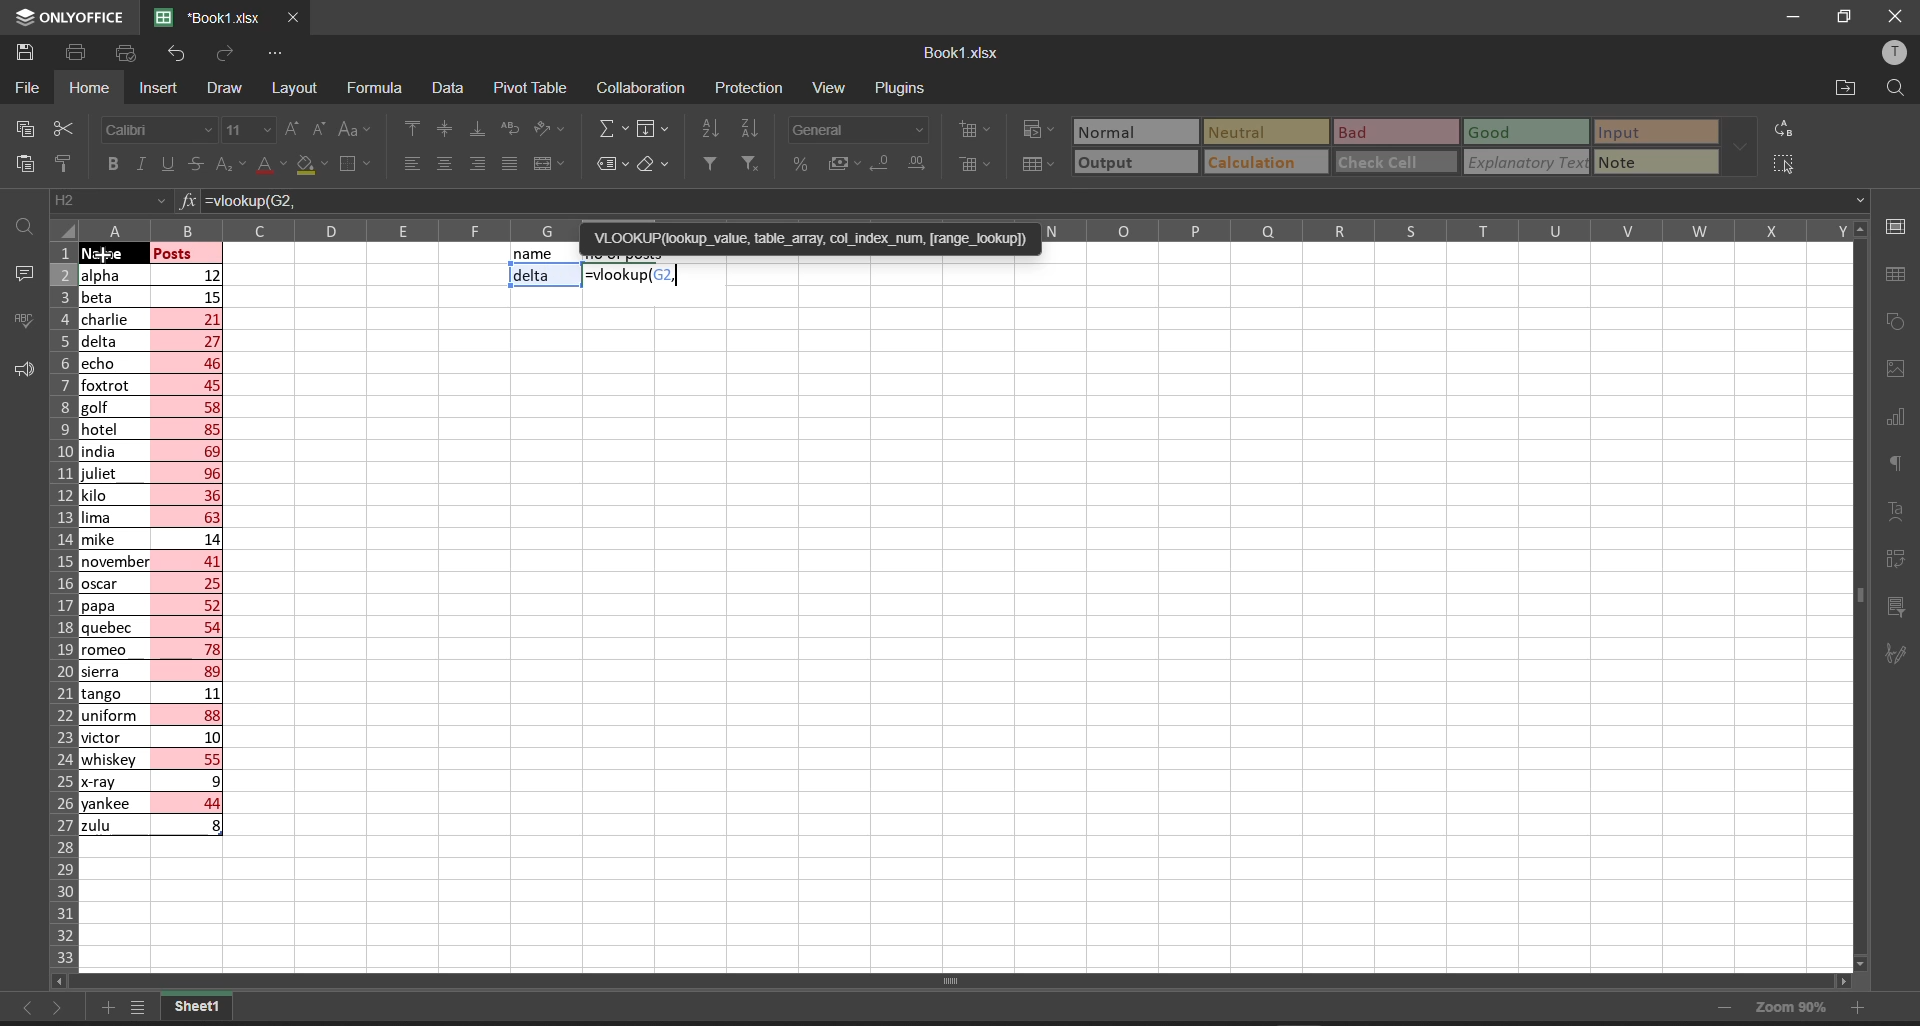  Describe the element at coordinates (877, 164) in the screenshot. I see `decrease decimal` at that location.